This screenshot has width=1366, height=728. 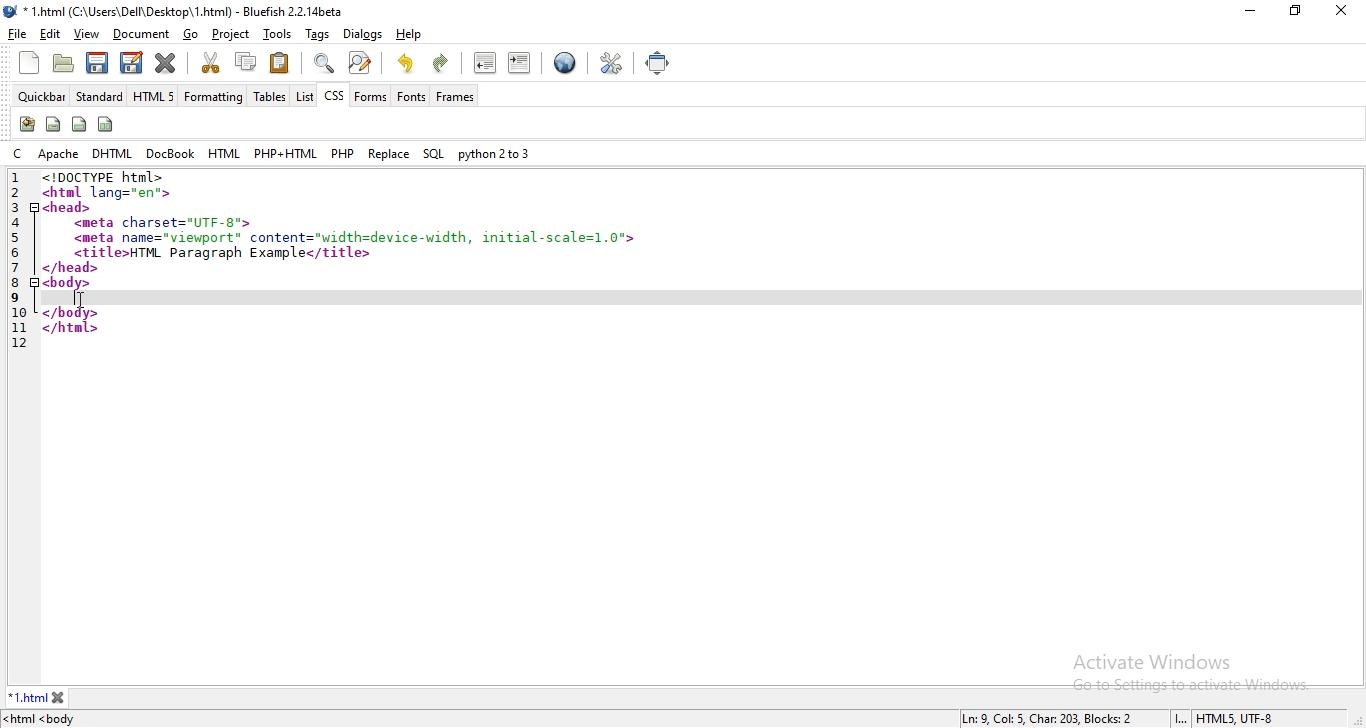 What do you see at coordinates (69, 207) in the screenshot?
I see `<head>` at bounding box center [69, 207].